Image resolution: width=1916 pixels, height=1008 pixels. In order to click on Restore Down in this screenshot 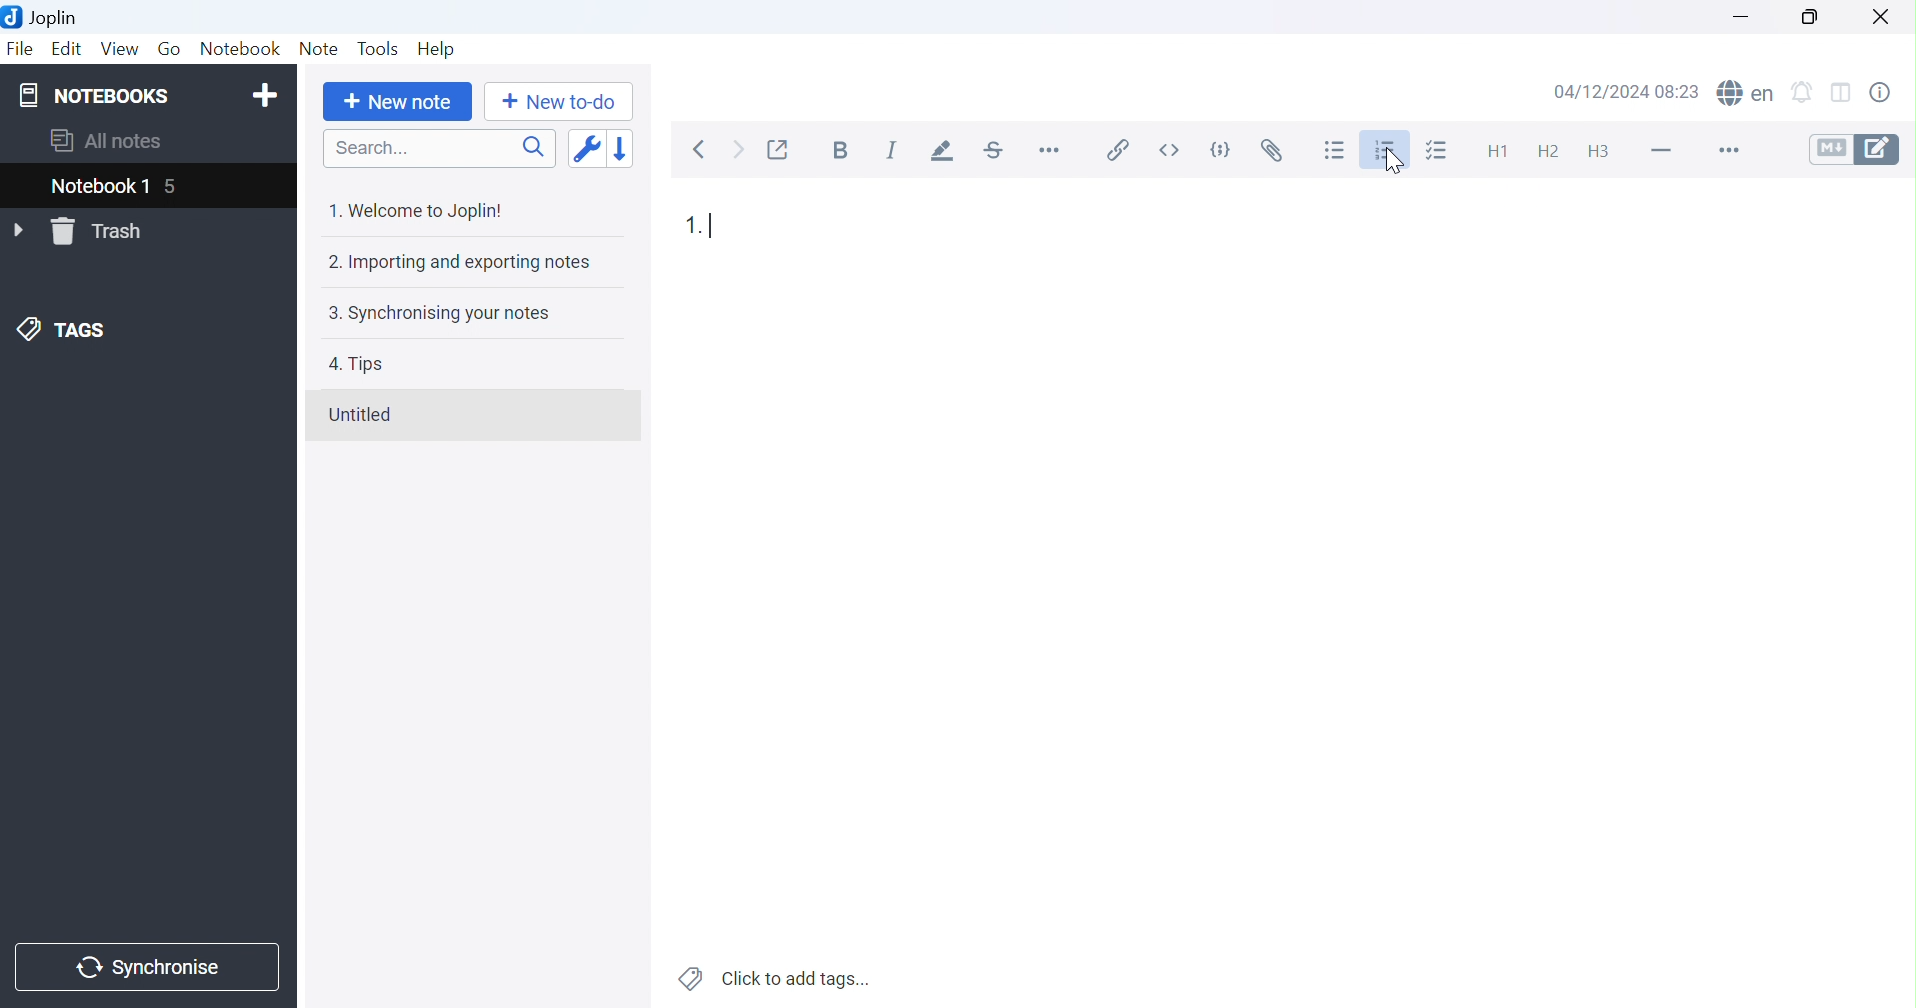, I will do `click(1808, 15)`.